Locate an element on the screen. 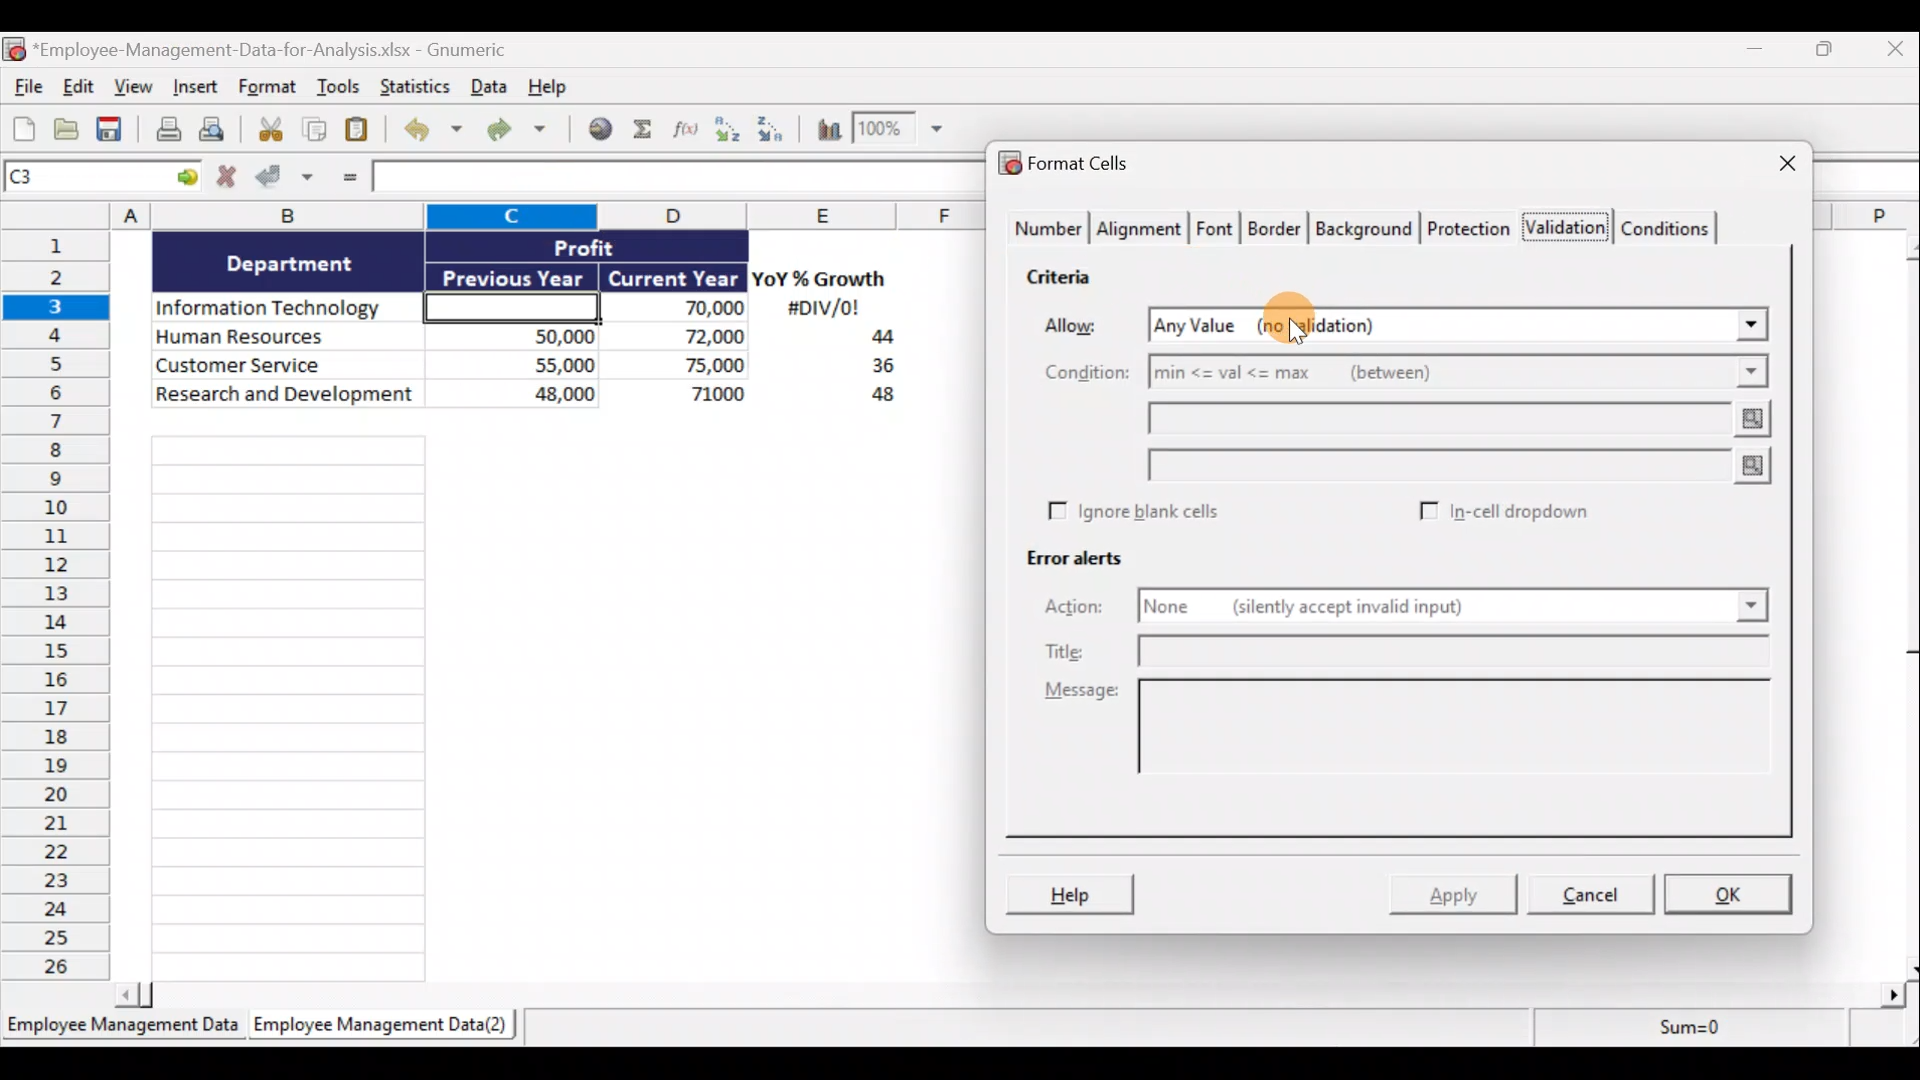 The height and width of the screenshot is (1080, 1920). Title is located at coordinates (1413, 651).